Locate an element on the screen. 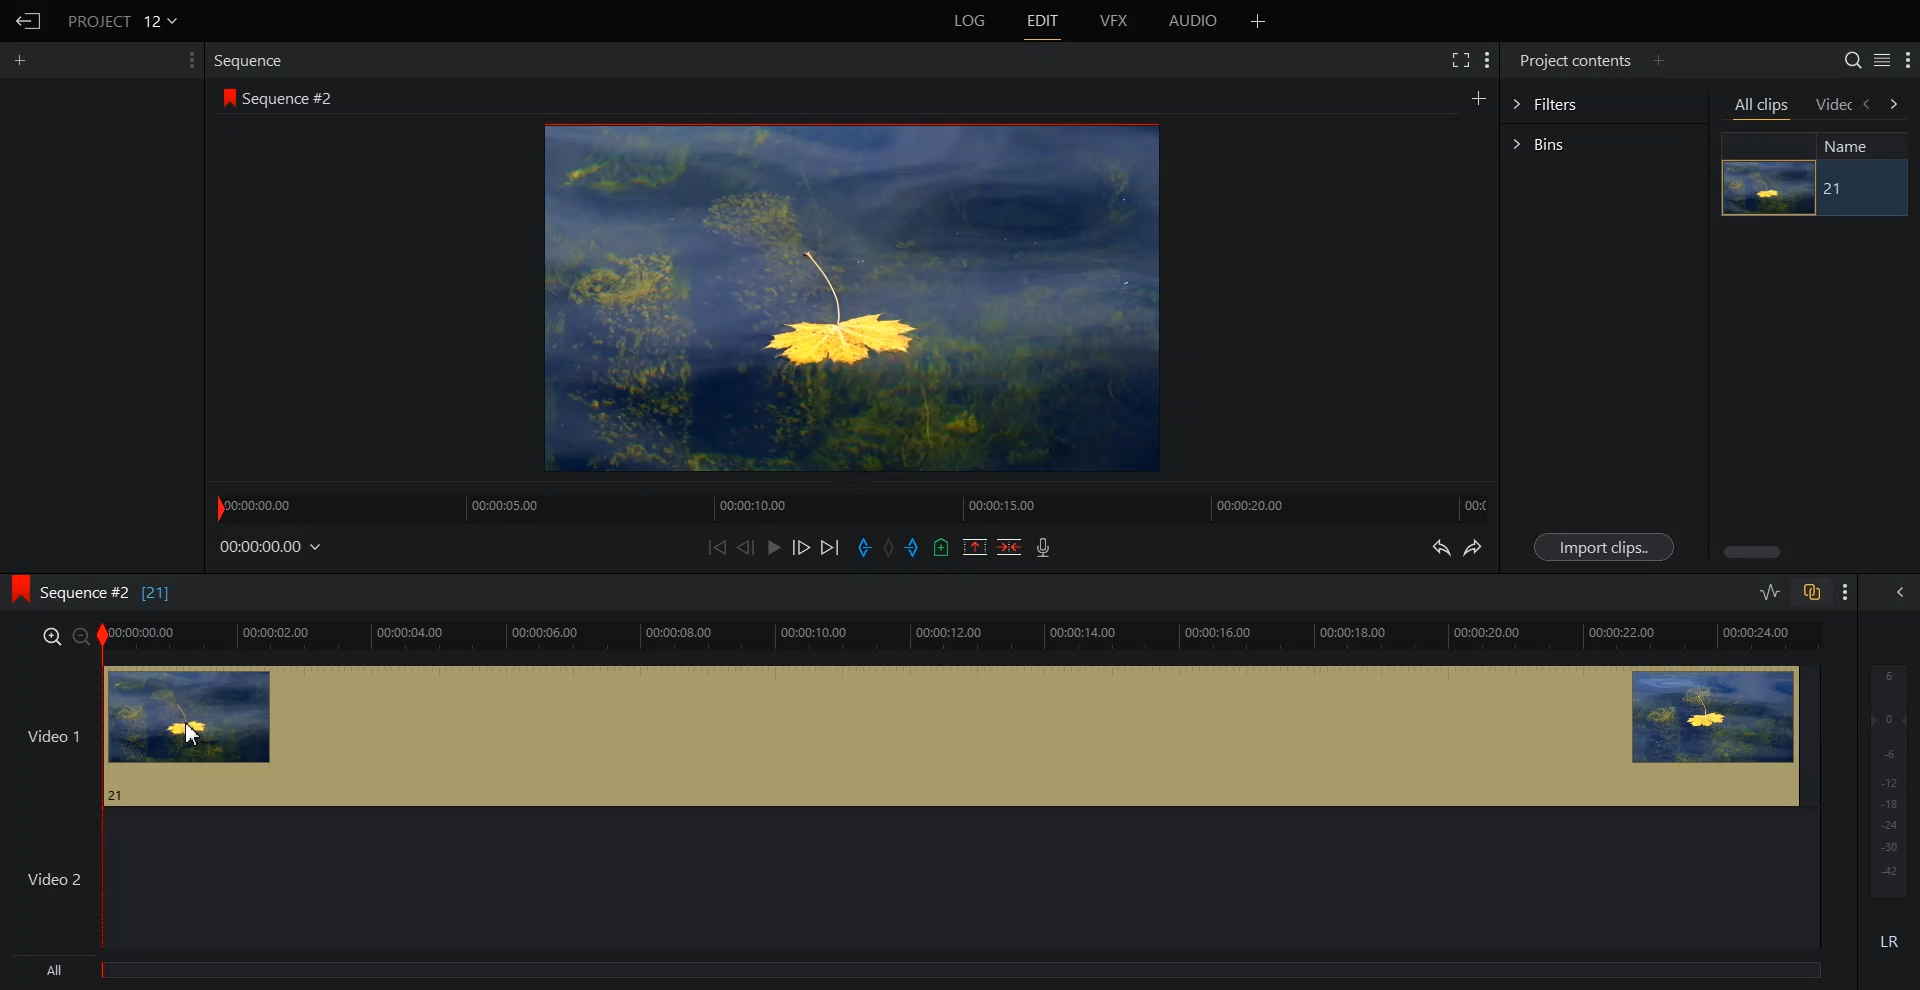 Image resolution: width=1920 pixels, height=990 pixels. Log is located at coordinates (970, 21).